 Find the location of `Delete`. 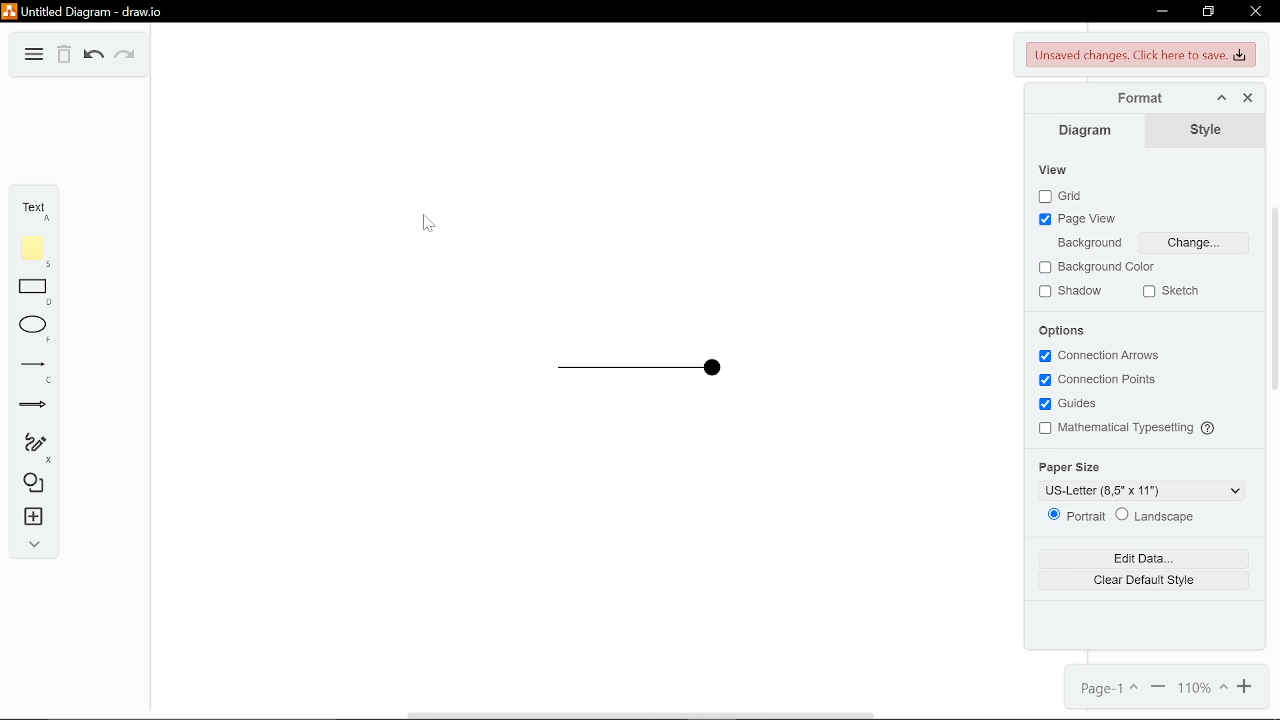

Delete is located at coordinates (63, 56).